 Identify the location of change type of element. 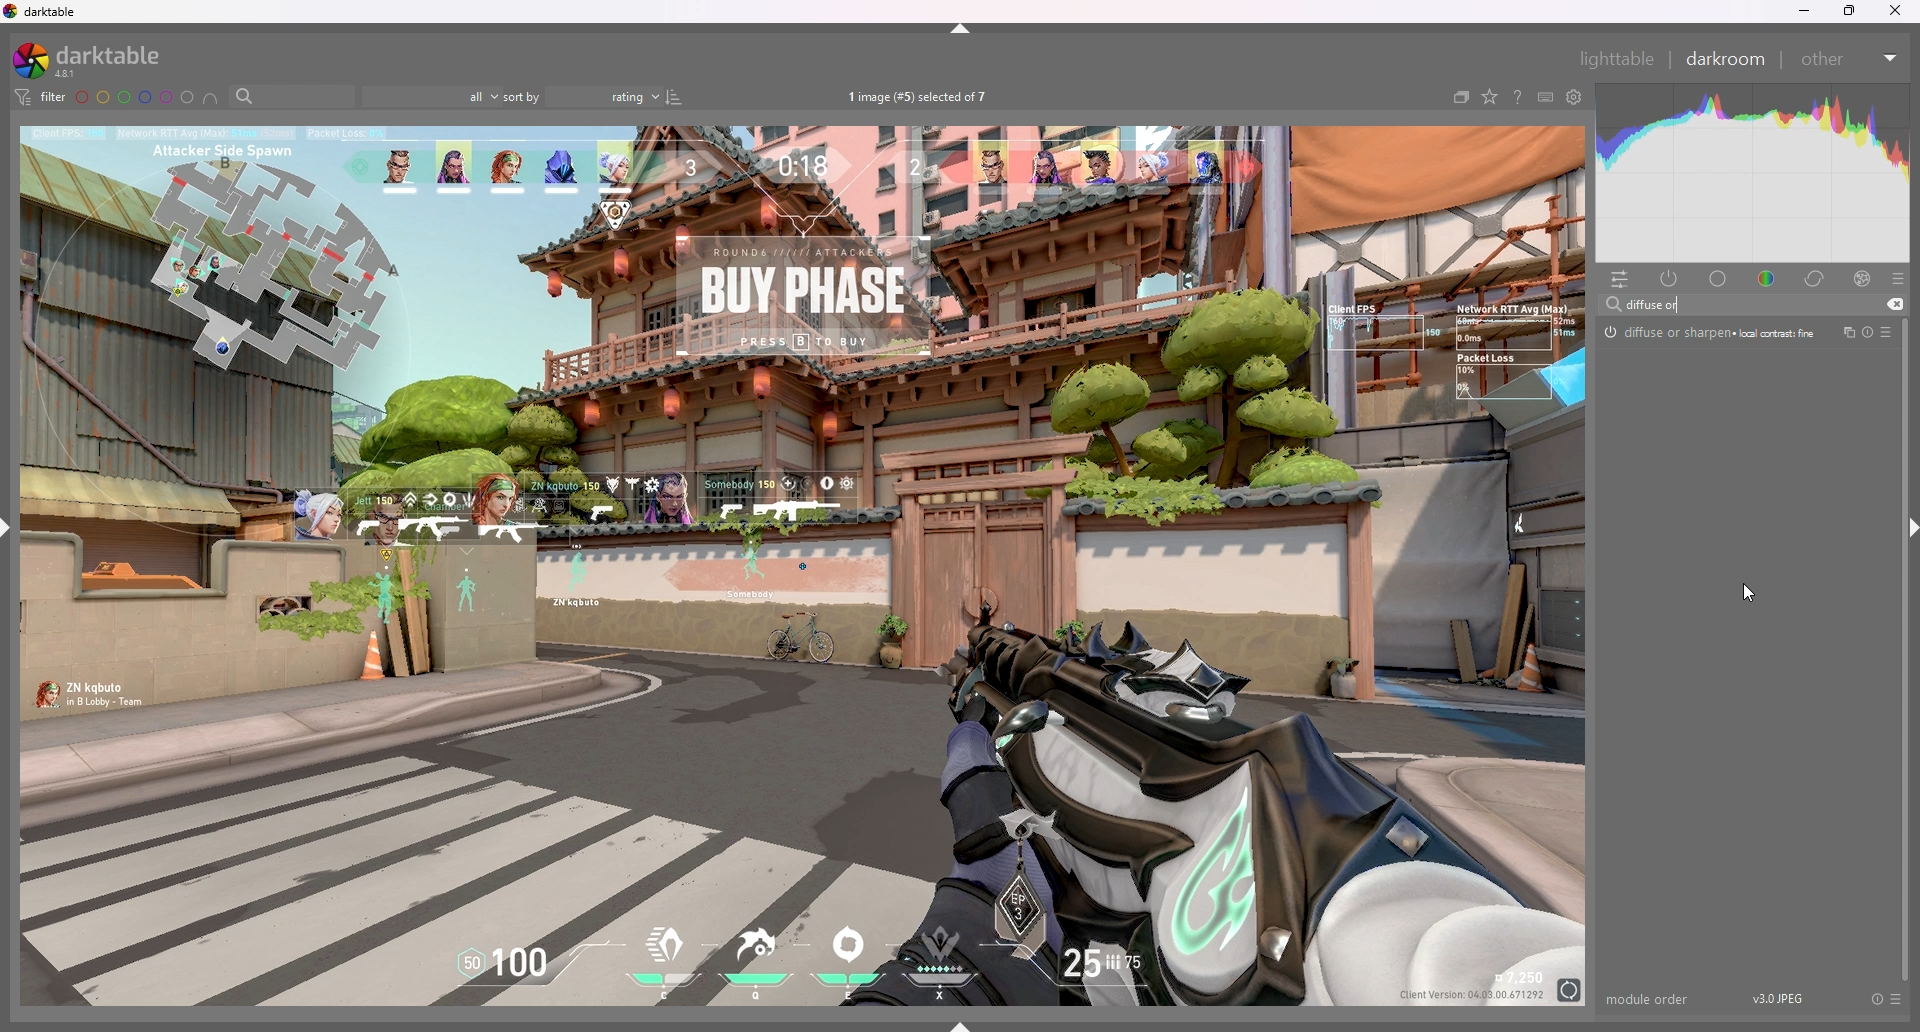
(1490, 97).